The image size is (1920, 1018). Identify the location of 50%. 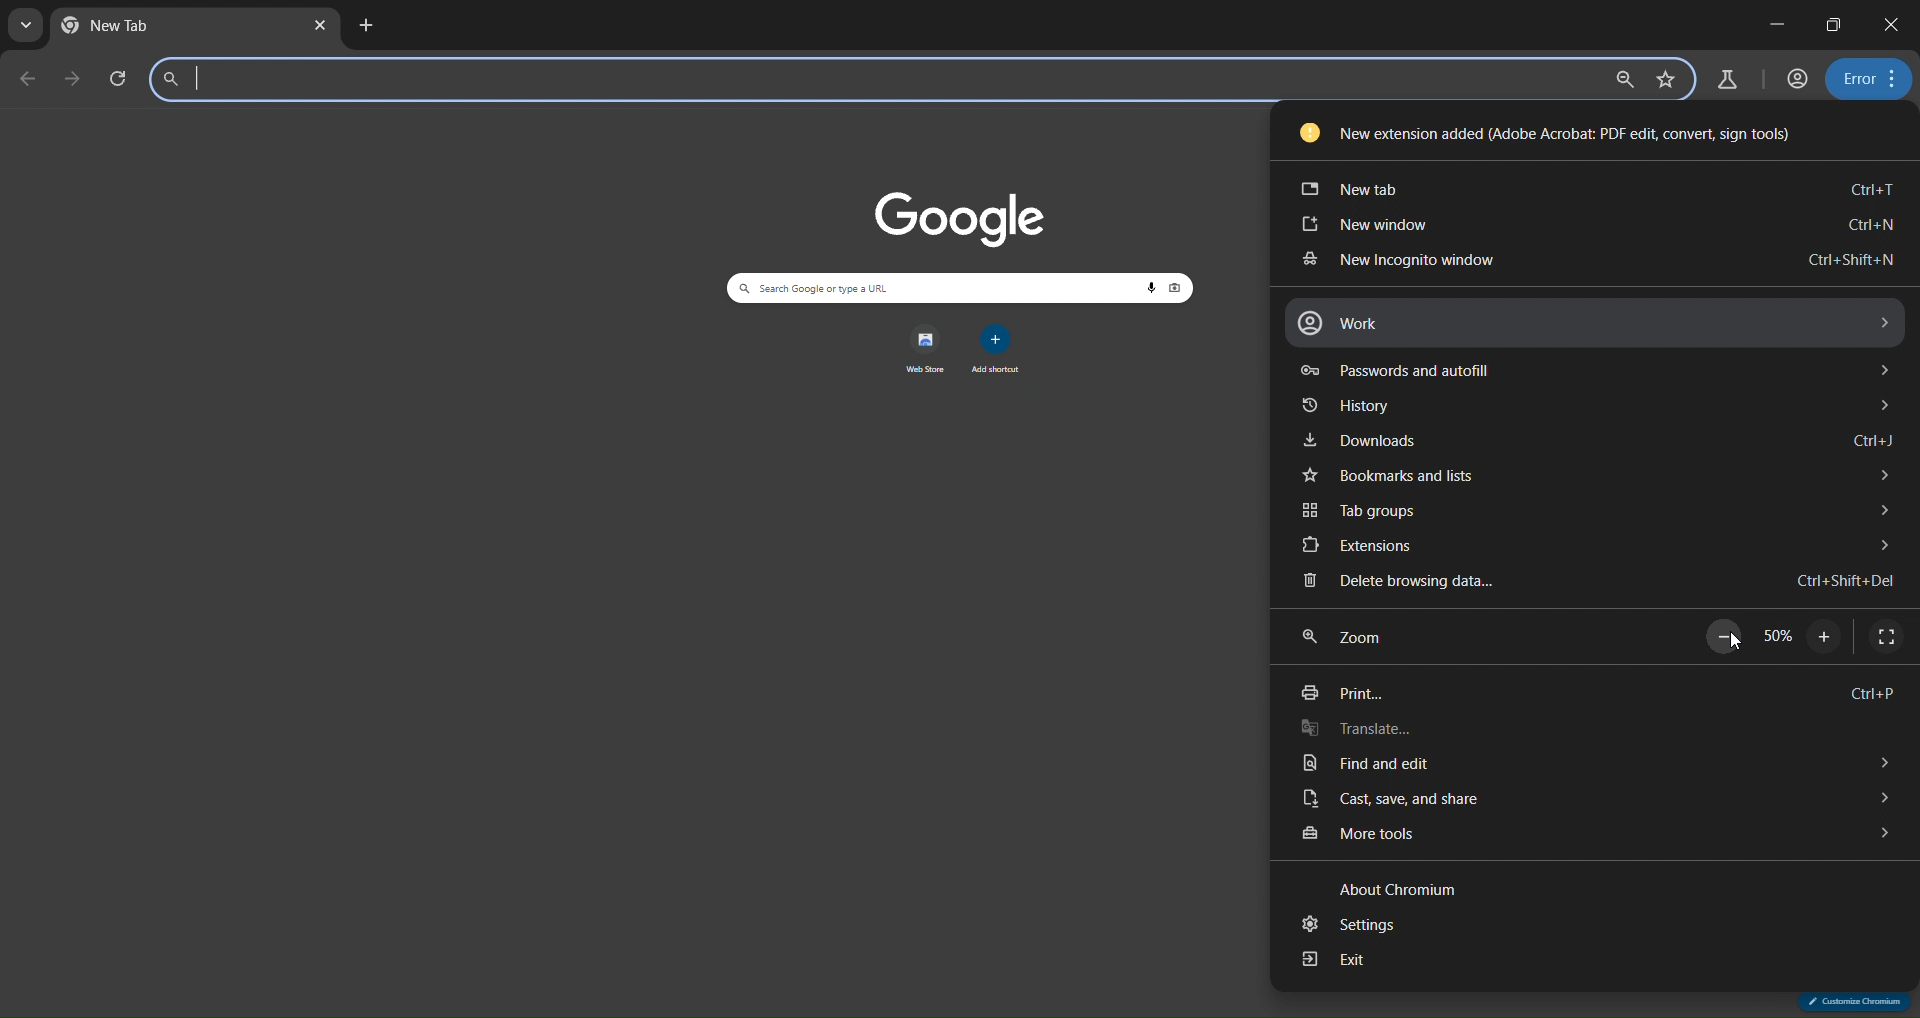
(1778, 638).